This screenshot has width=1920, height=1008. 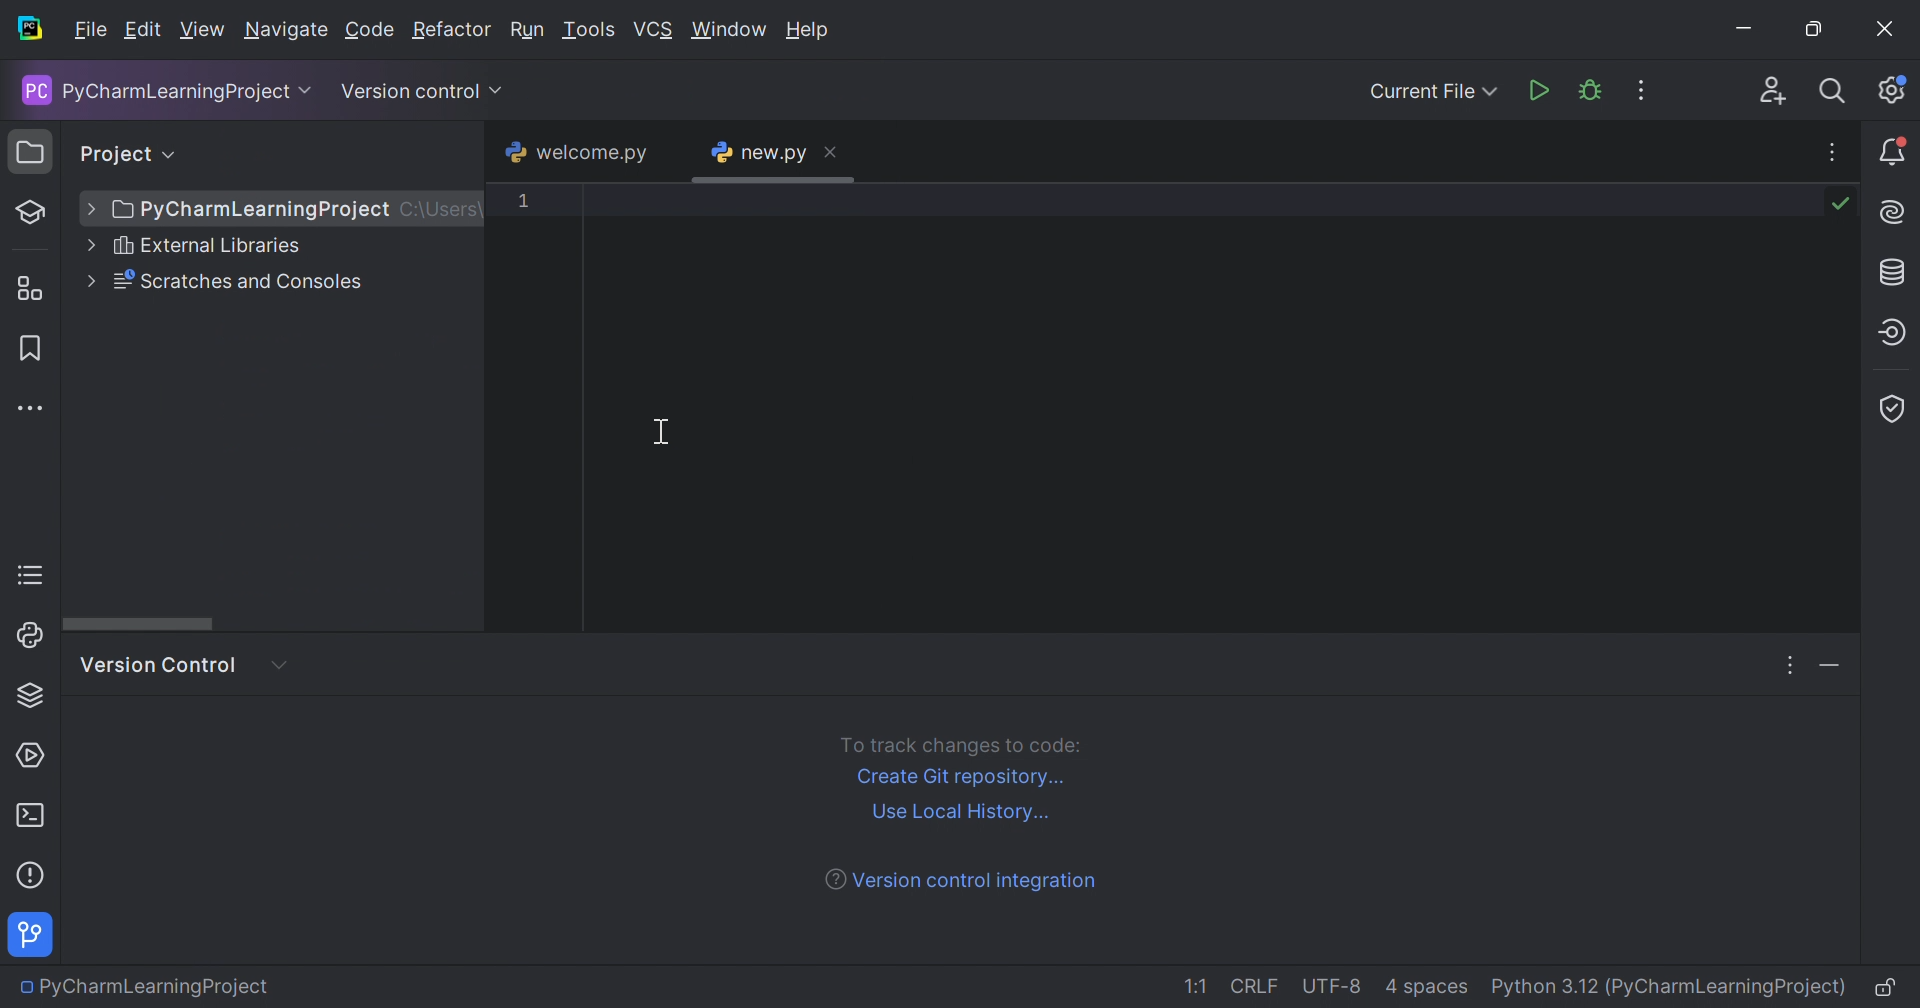 What do you see at coordinates (166, 667) in the screenshot?
I see `Version control` at bounding box center [166, 667].